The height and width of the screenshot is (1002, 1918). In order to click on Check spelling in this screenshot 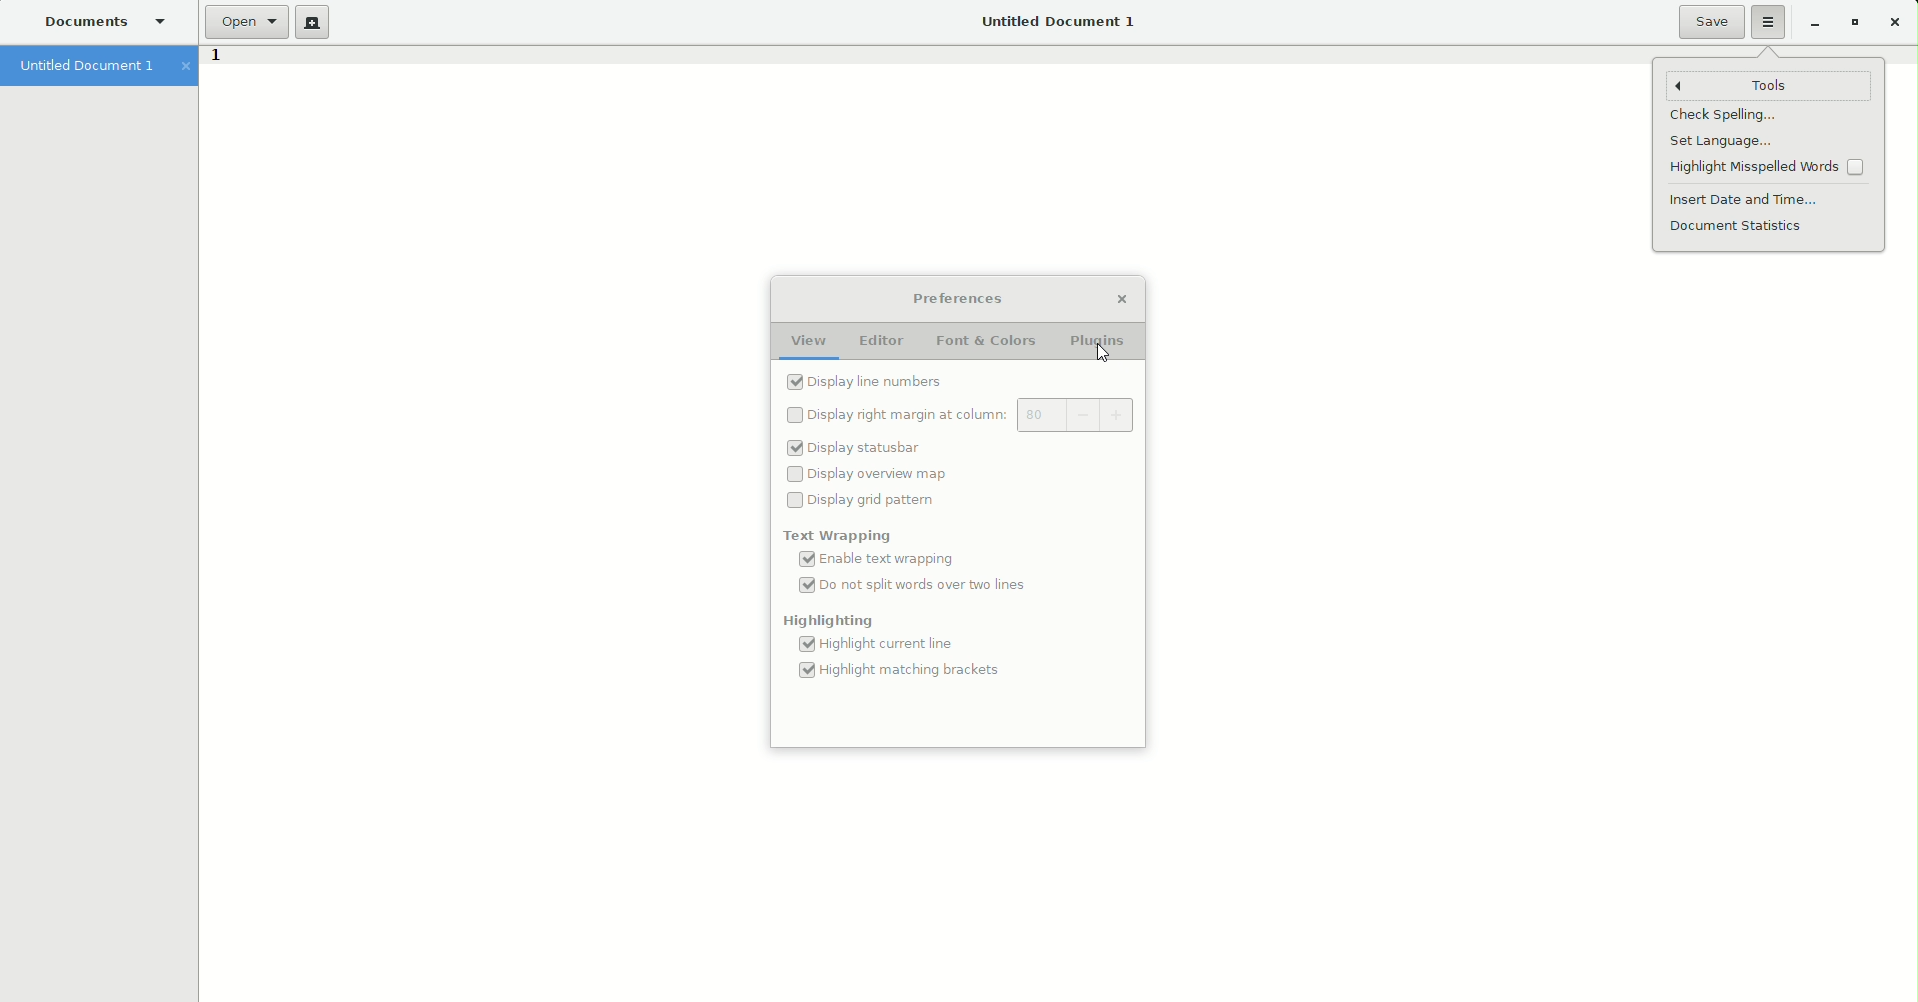, I will do `click(1723, 117)`.